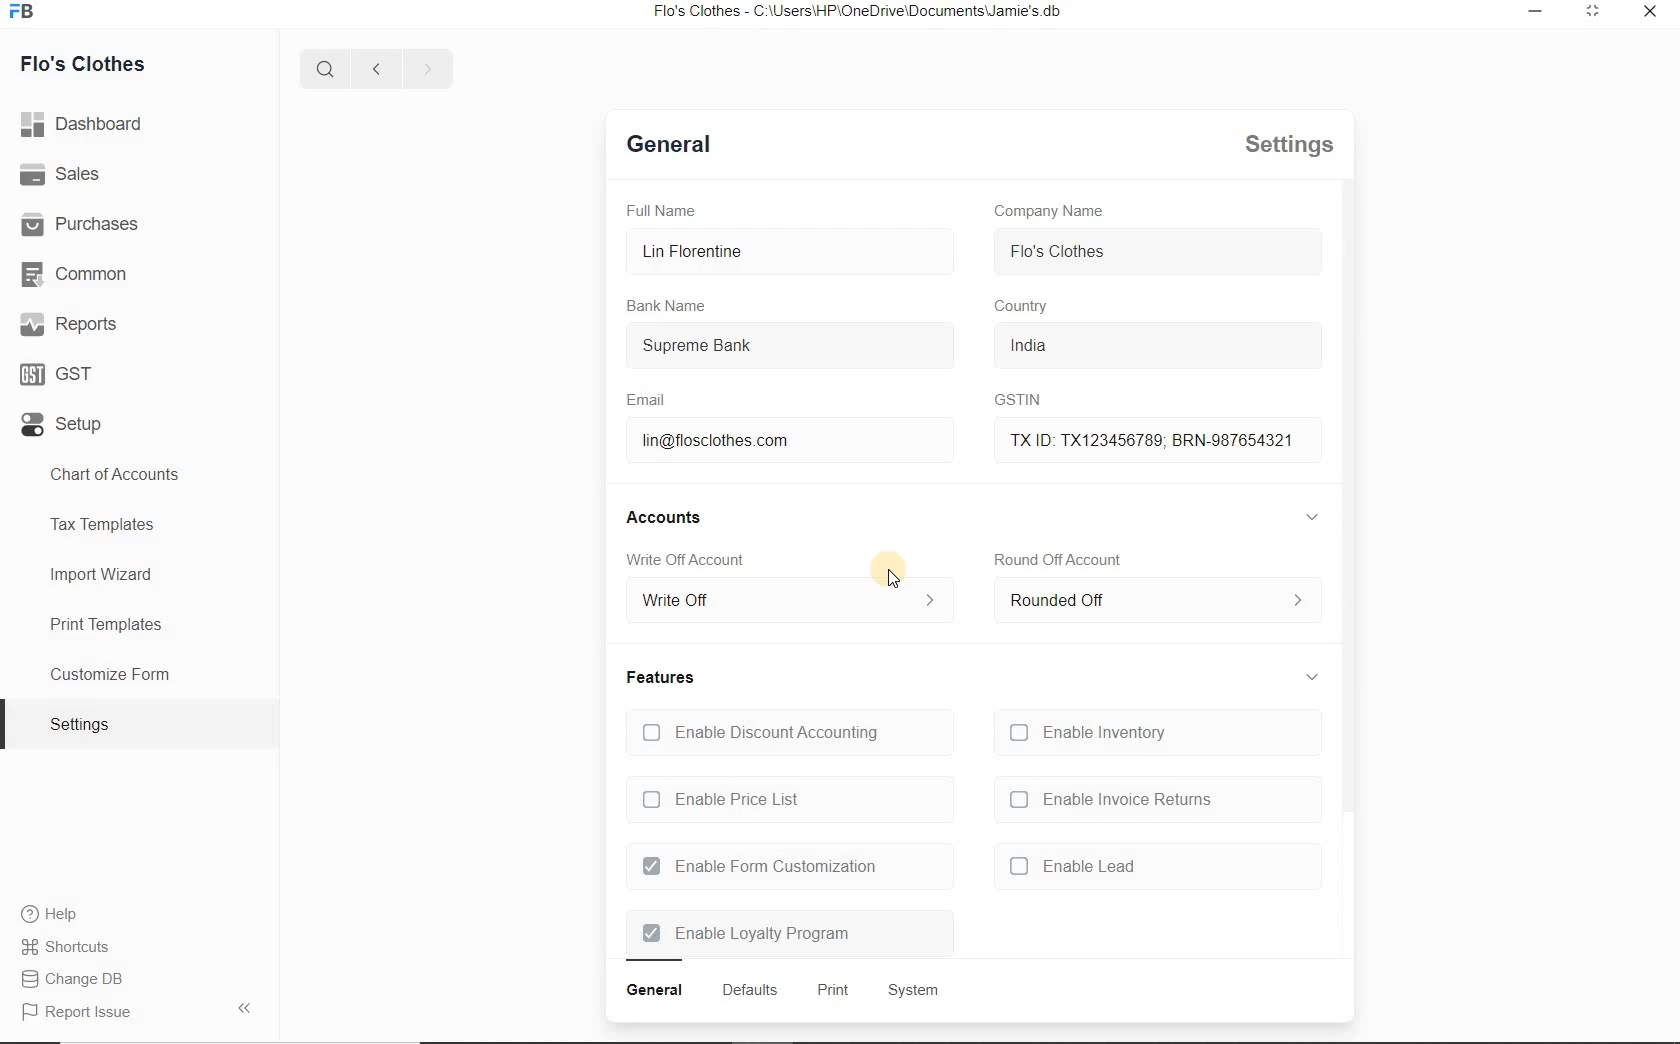 Image resolution: width=1680 pixels, height=1044 pixels. What do you see at coordinates (643, 398) in the screenshot?
I see `Email` at bounding box center [643, 398].